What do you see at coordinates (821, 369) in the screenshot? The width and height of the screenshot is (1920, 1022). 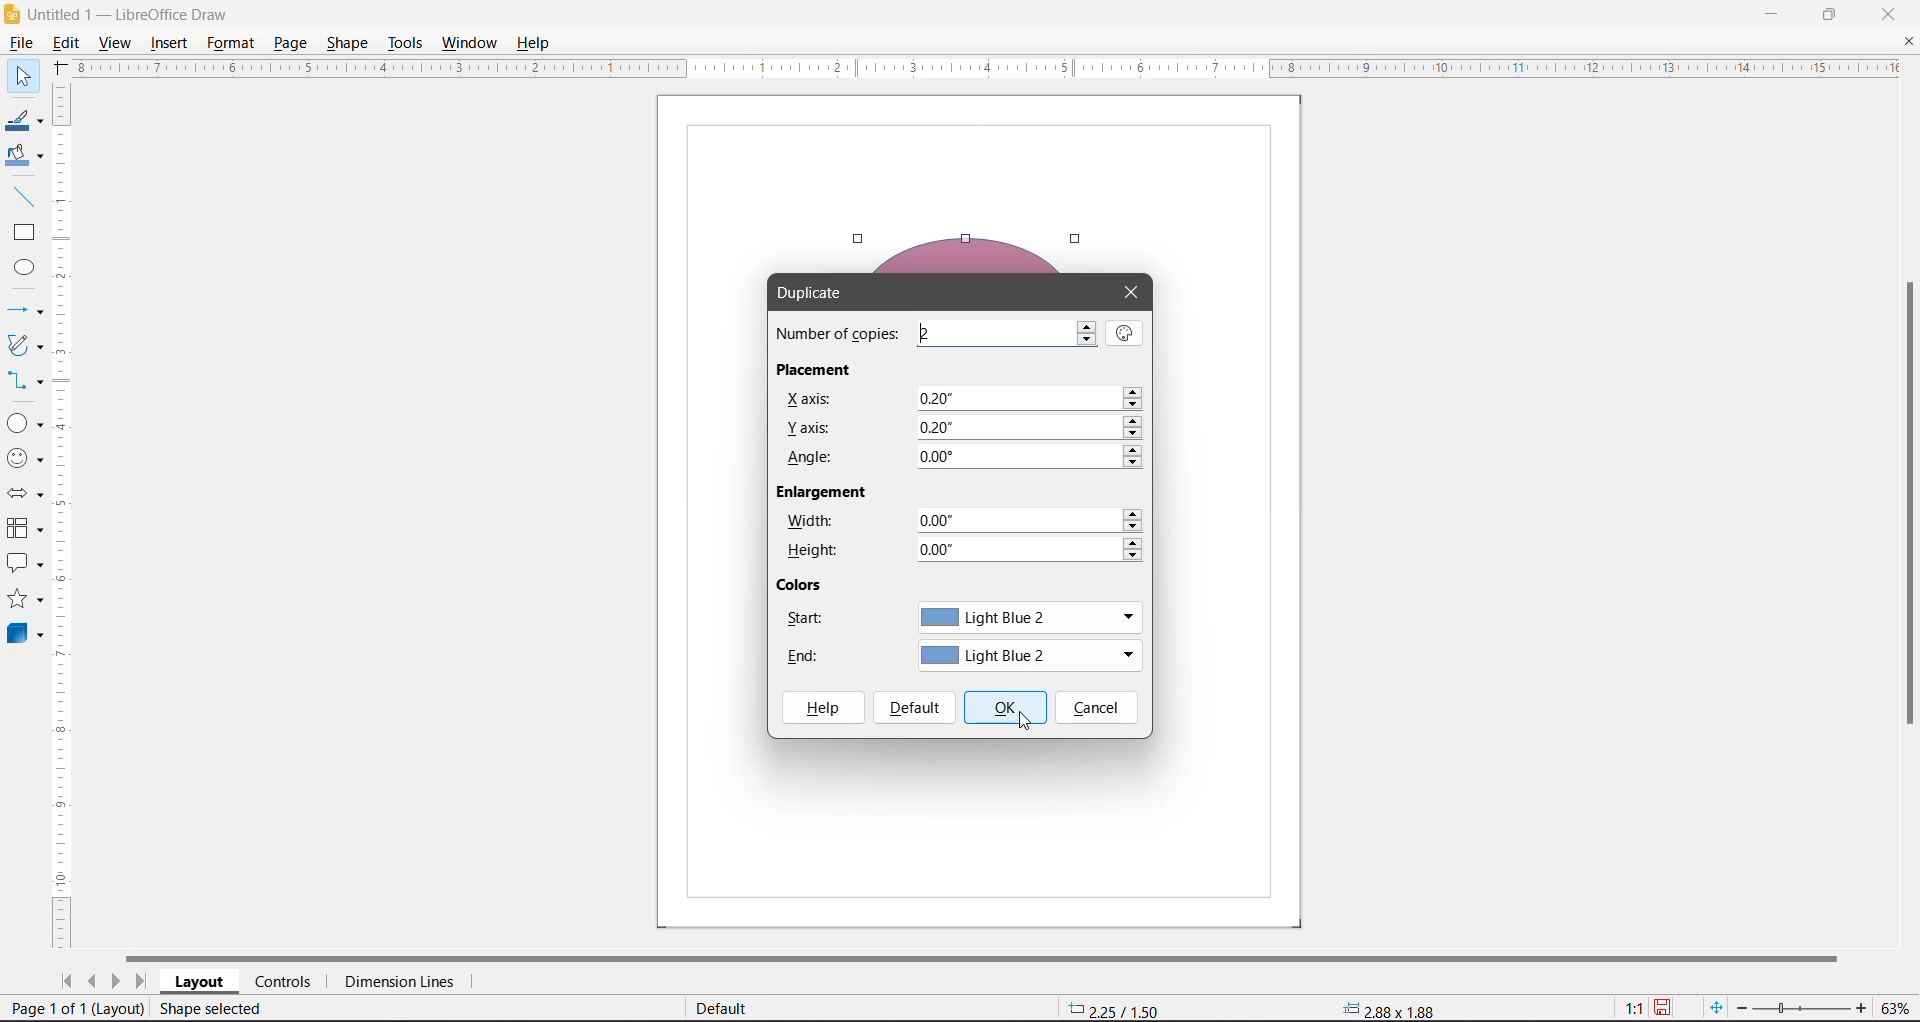 I see `Placement` at bounding box center [821, 369].